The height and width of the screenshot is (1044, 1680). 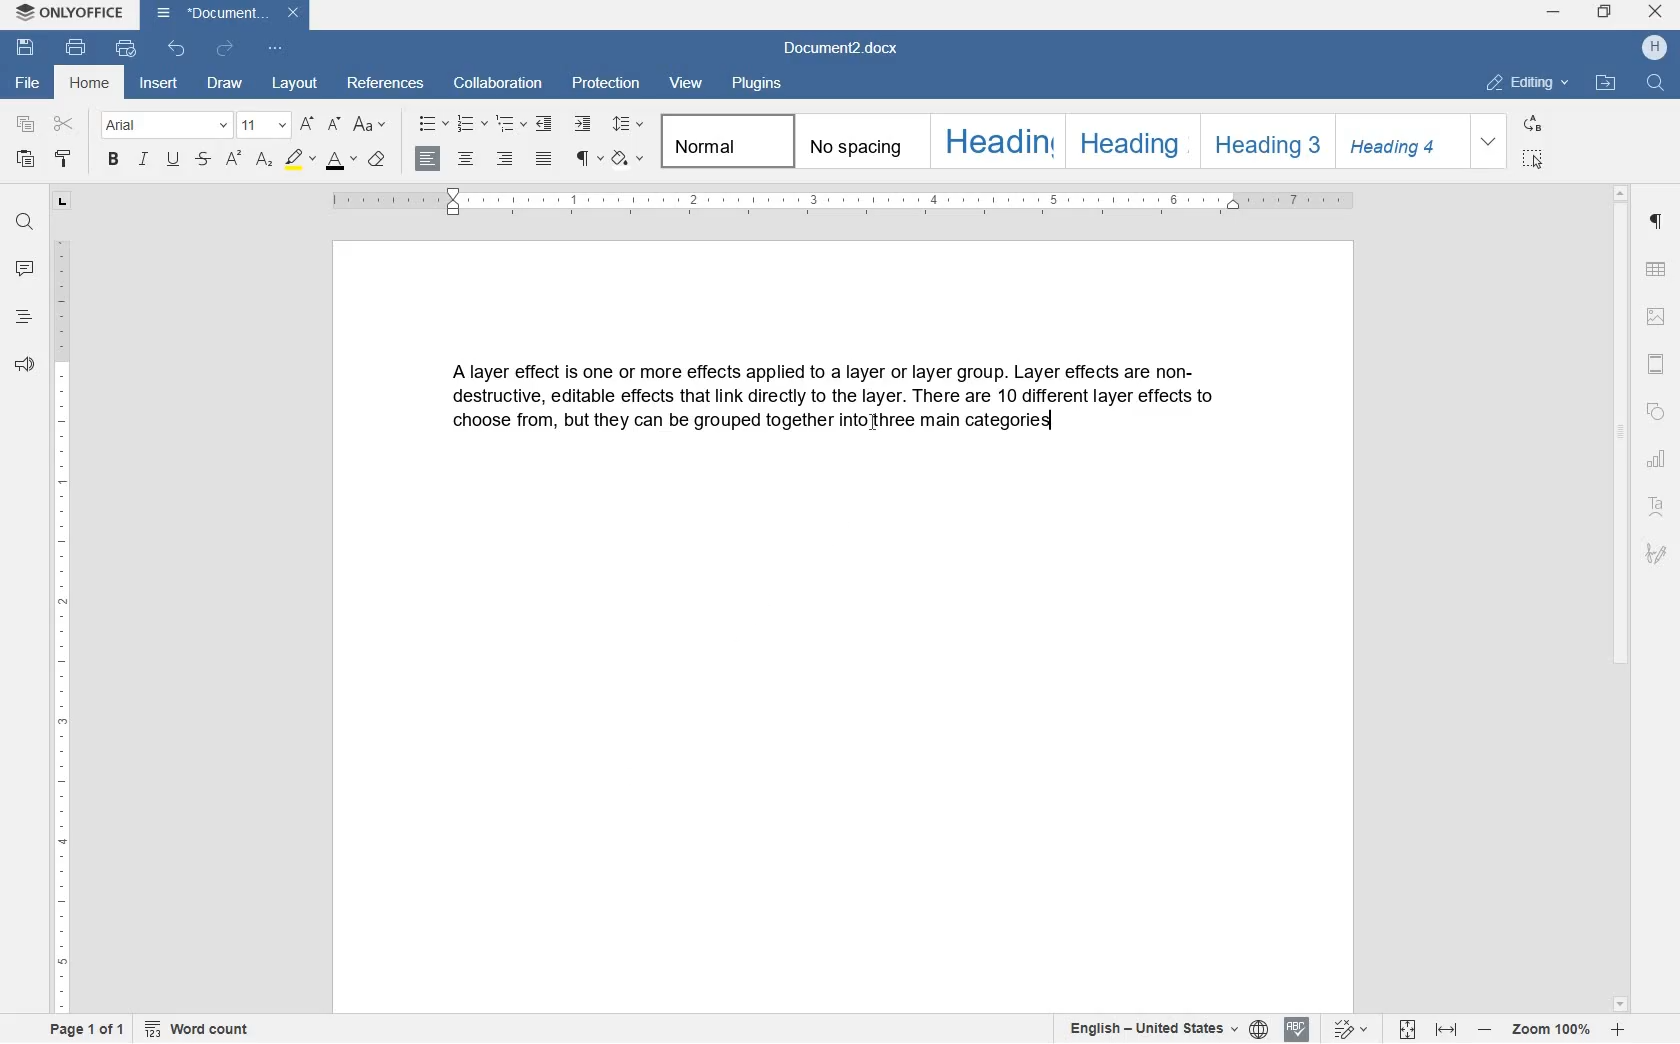 What do you see at coordinates (23, 365) in the screenshot?
I see `feedback and surpport` at bounding box center [23, 365].